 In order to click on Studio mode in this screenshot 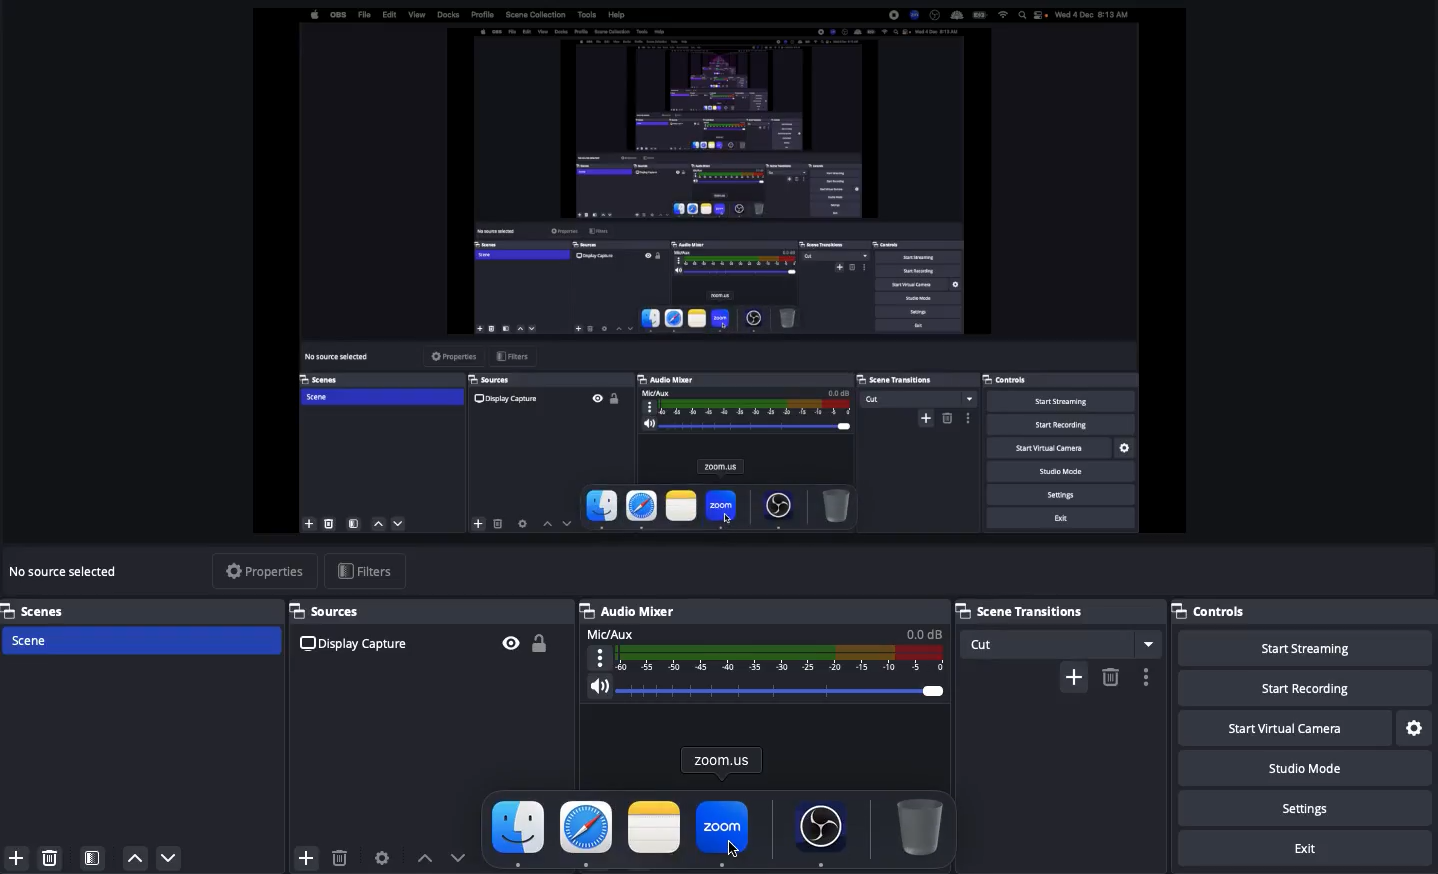, I will do `click(1302, 766)`.